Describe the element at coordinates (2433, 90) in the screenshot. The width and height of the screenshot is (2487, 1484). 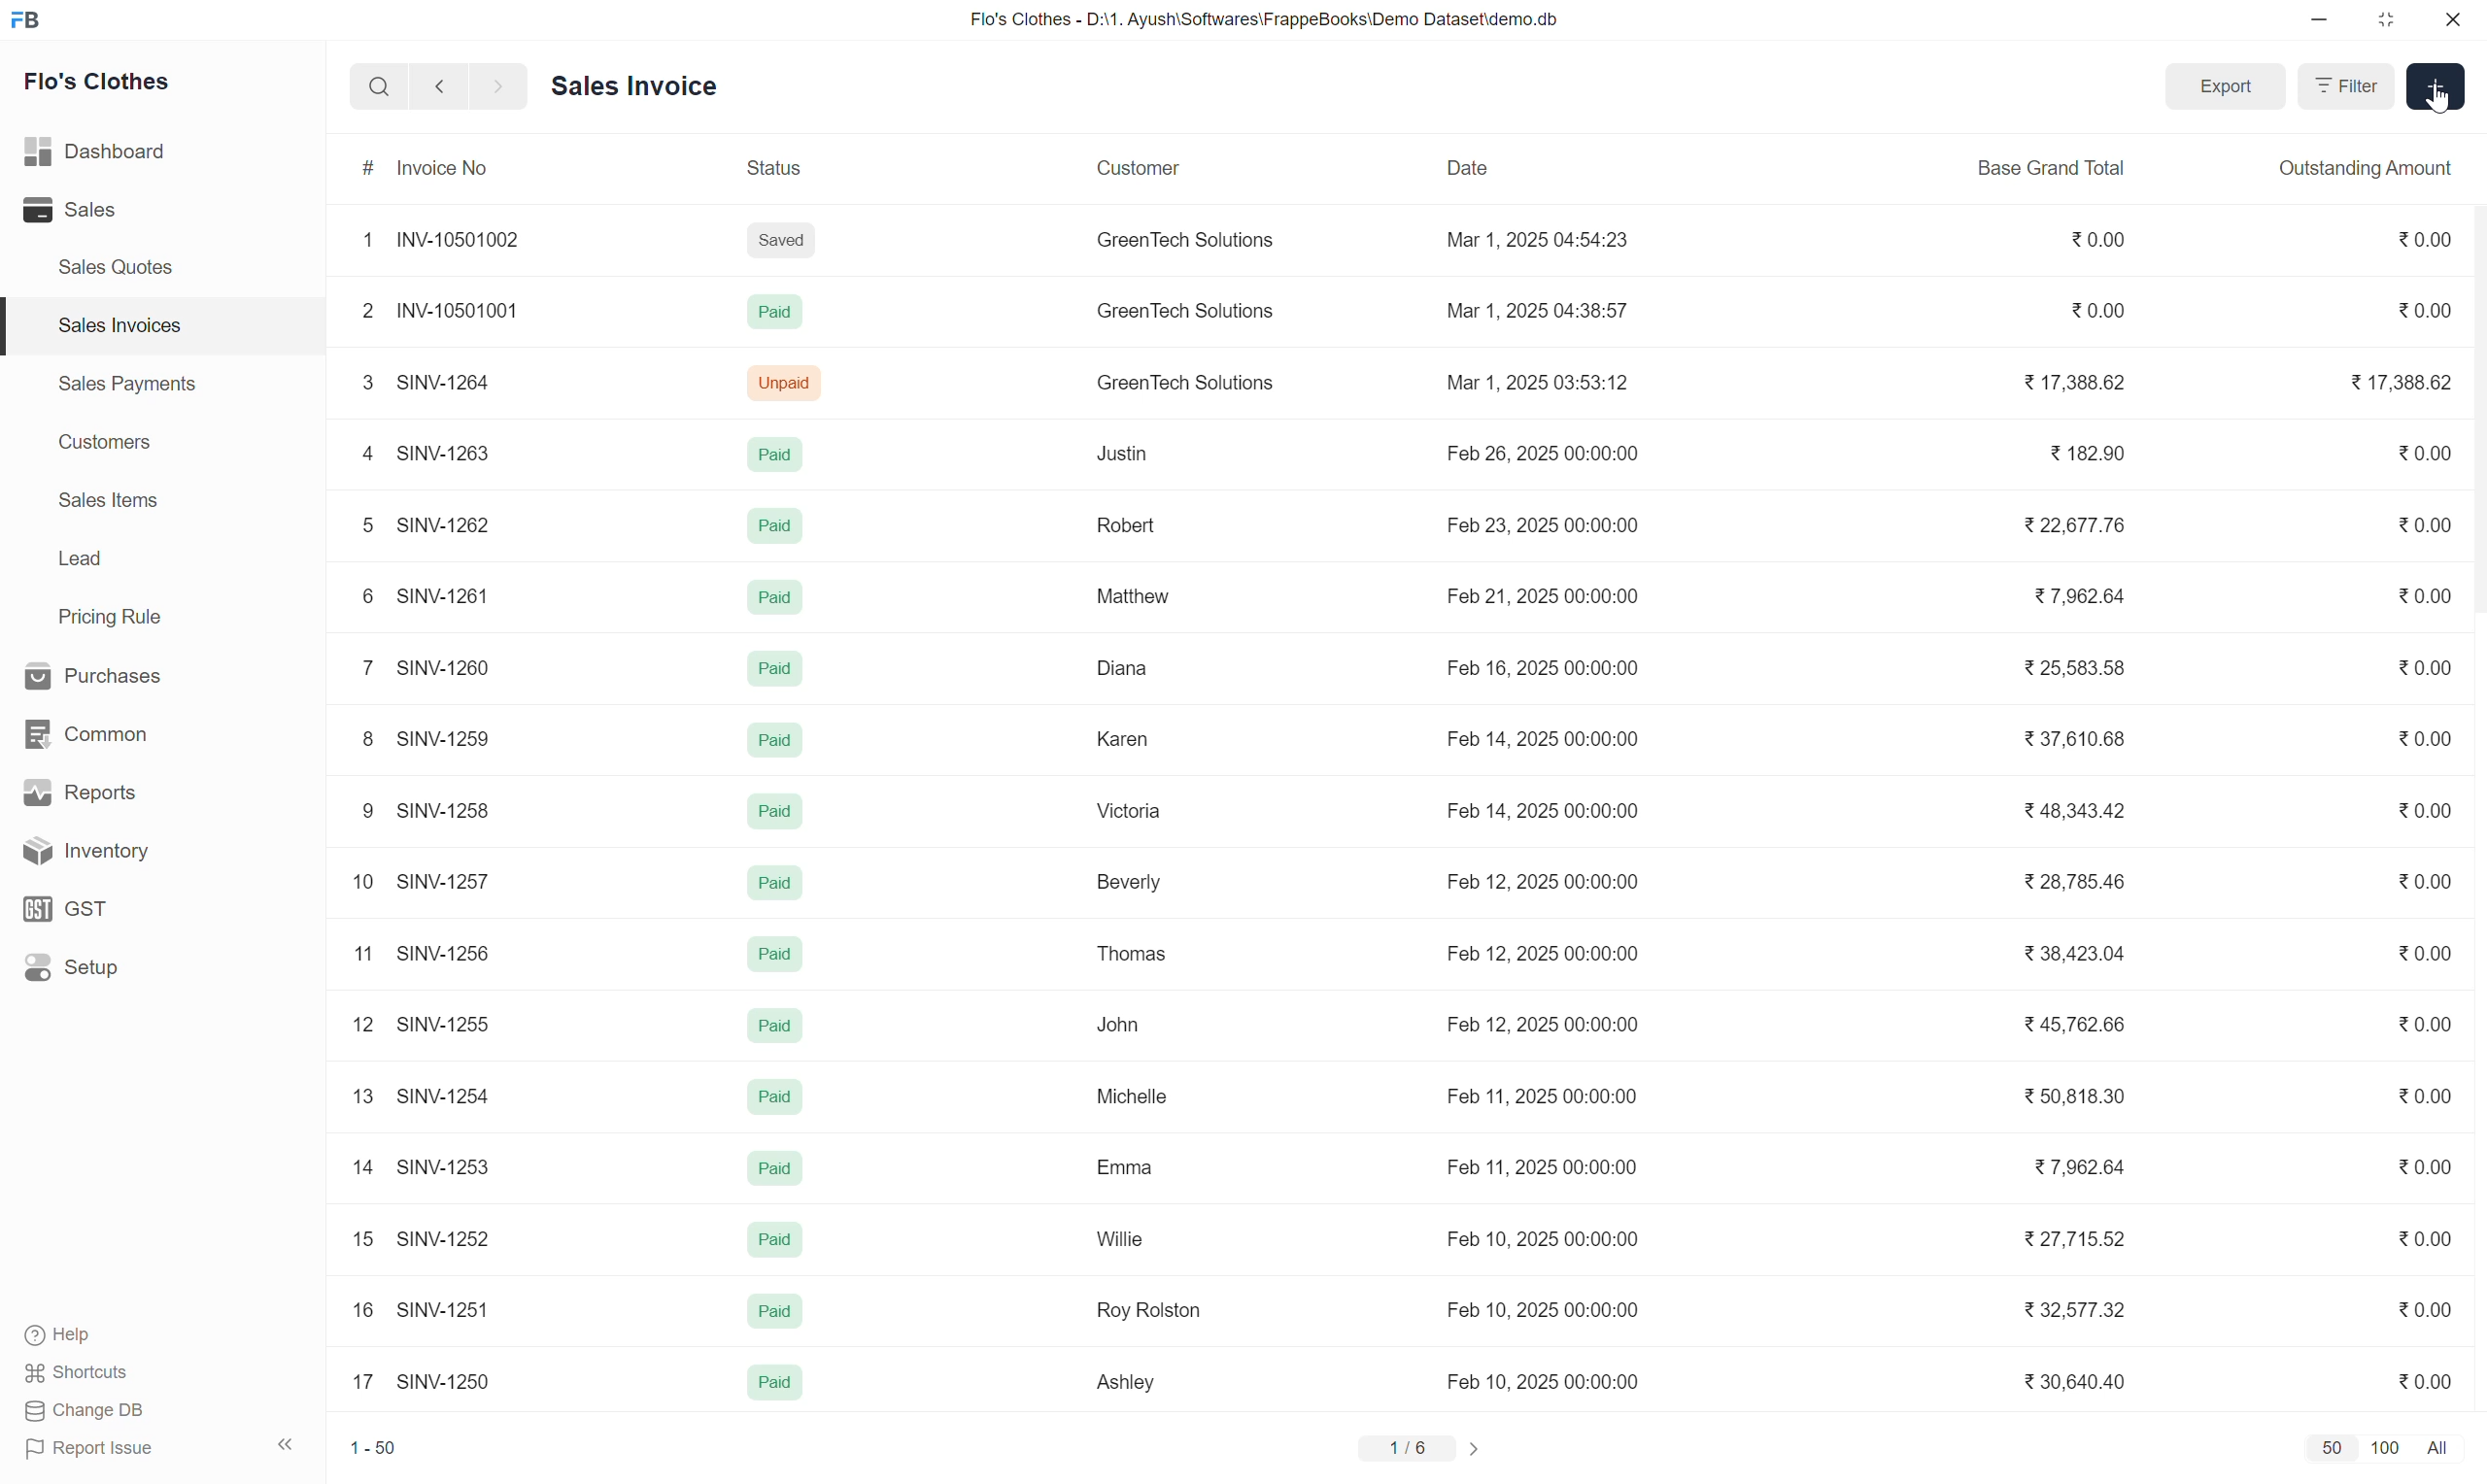
I see `add button` at that location.